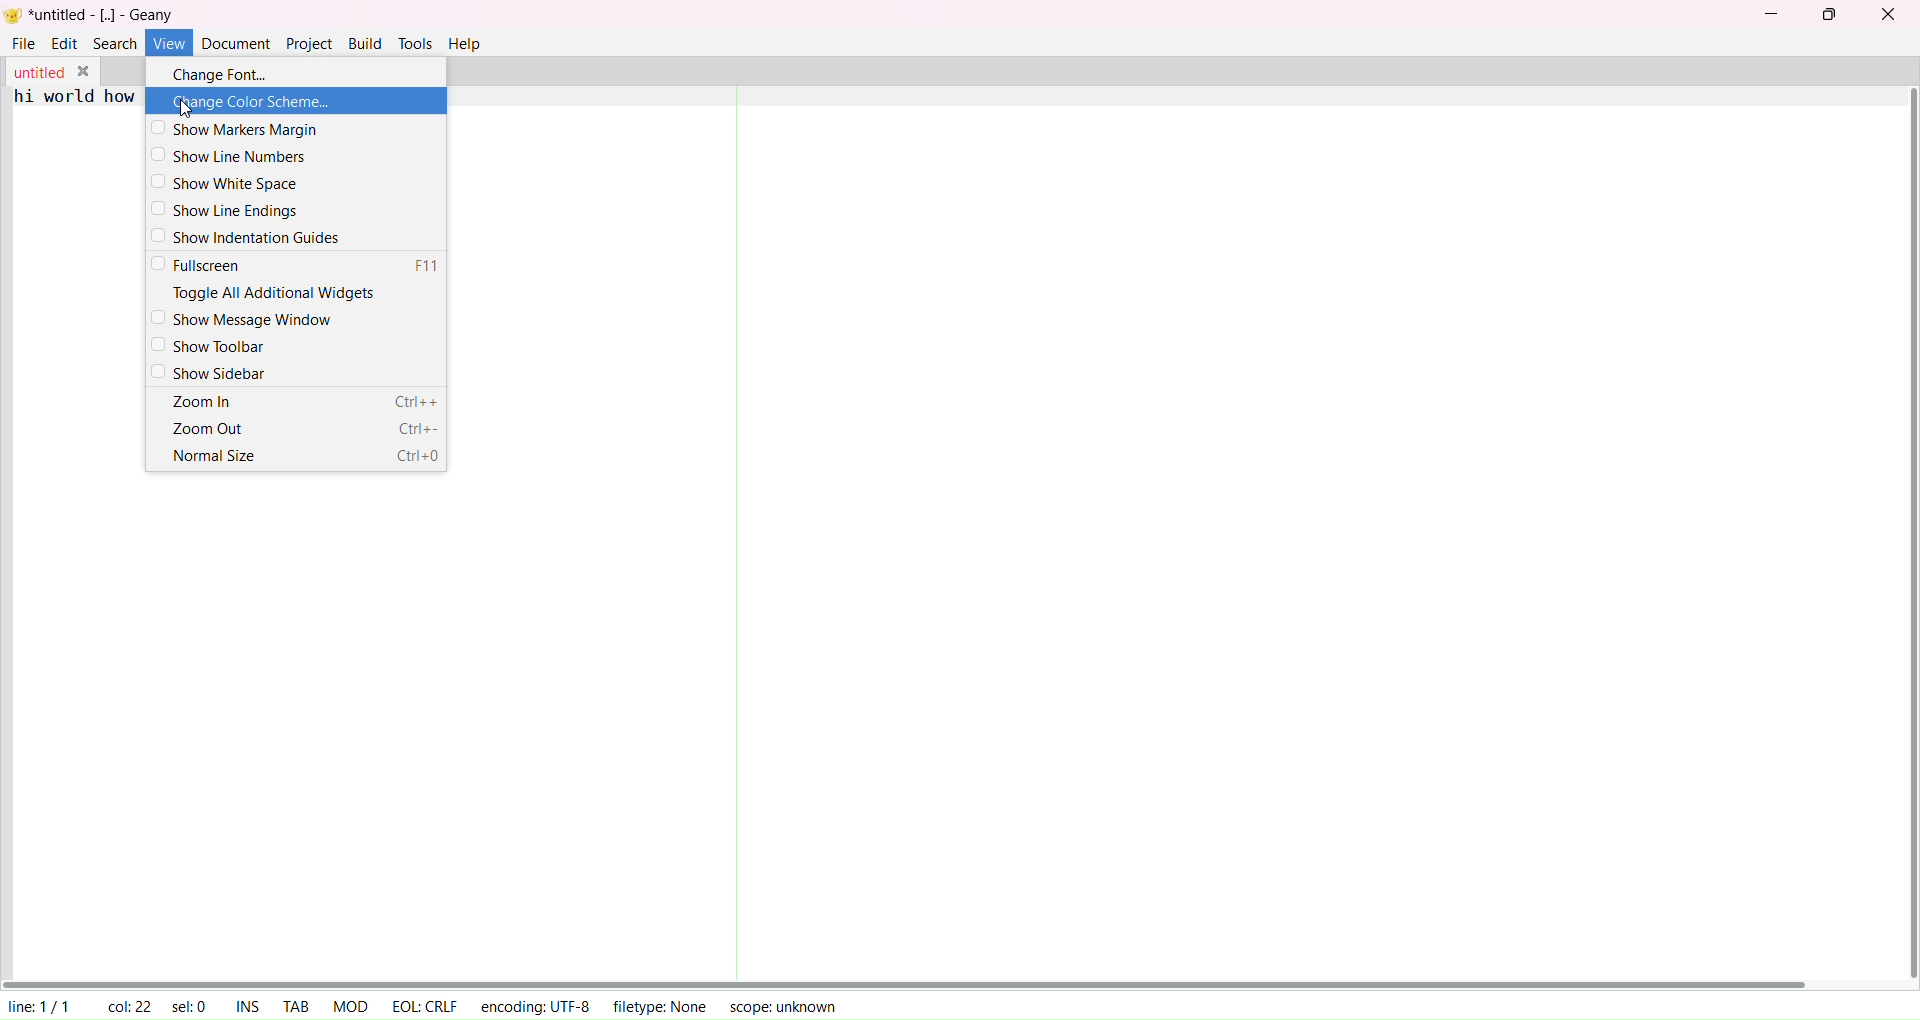  What do you see at coordinates (19, 44) in the screenshot?
I see `file` at bounding box center [19, 44].